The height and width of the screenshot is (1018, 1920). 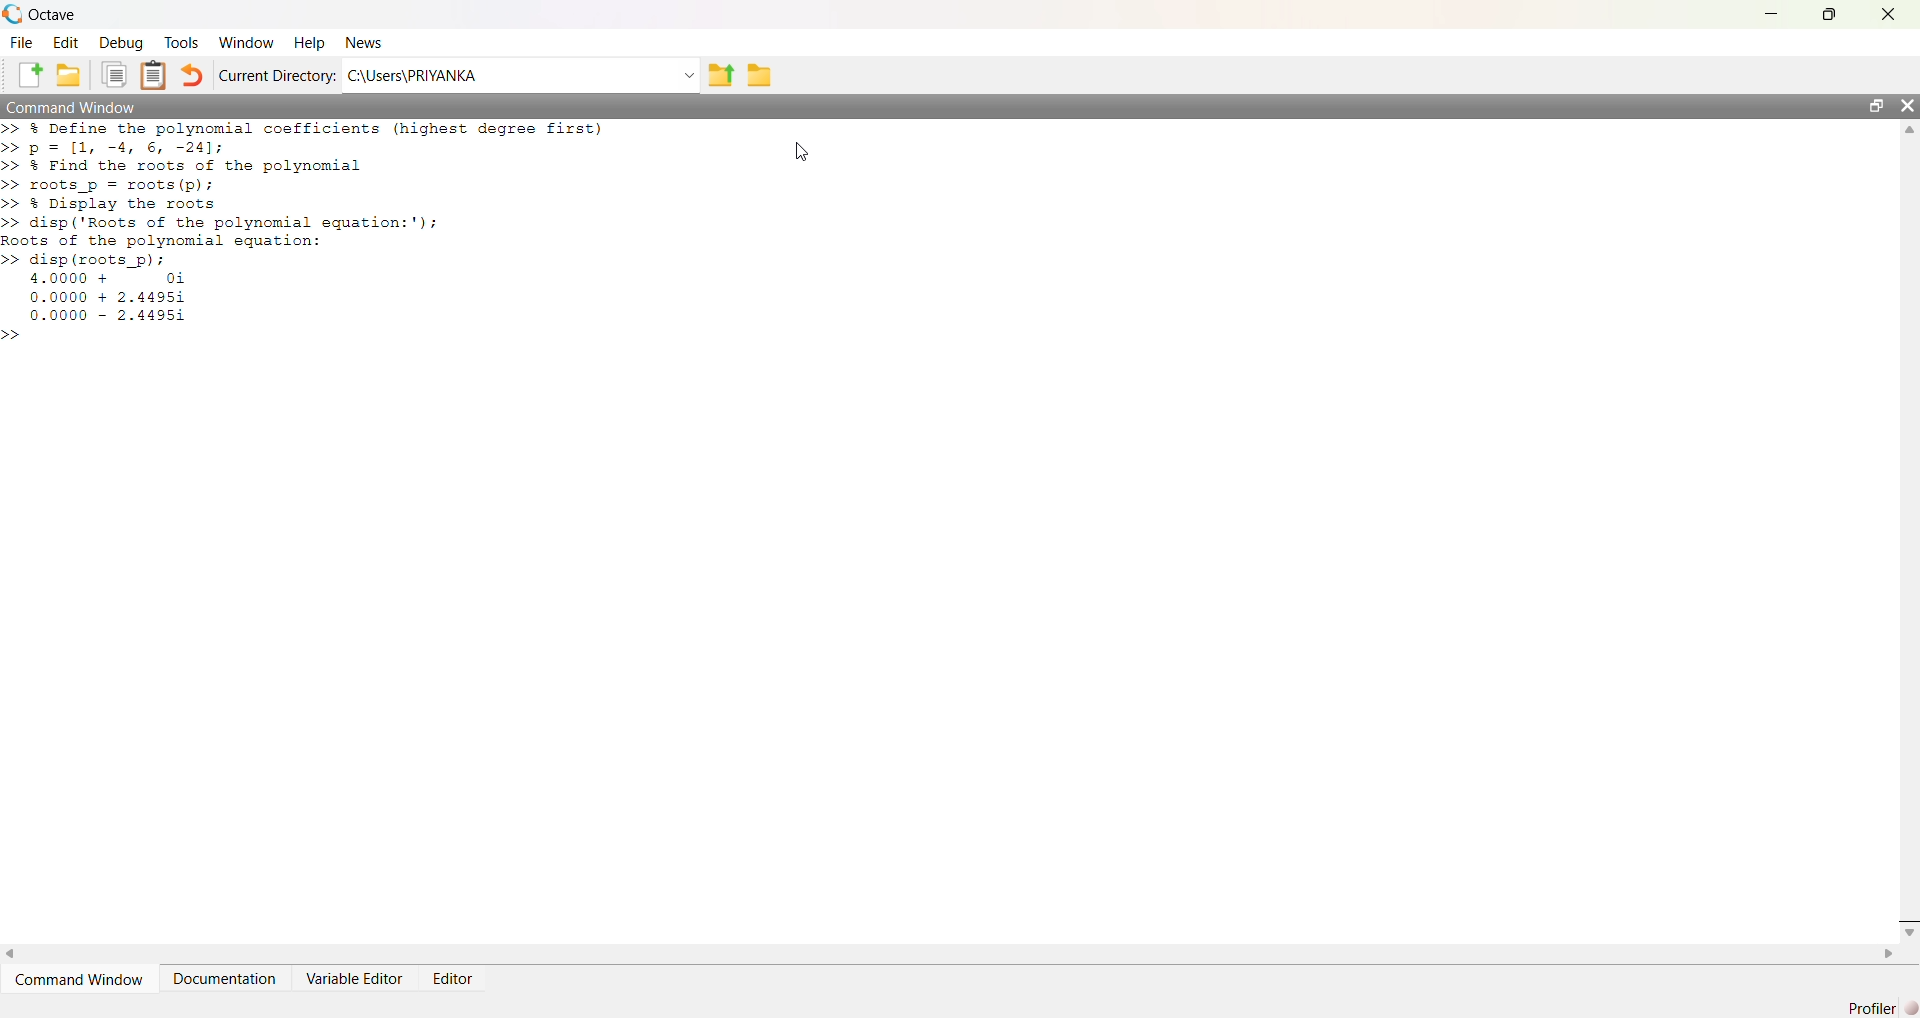 I want to click on Help, so click(x=308, y=44).